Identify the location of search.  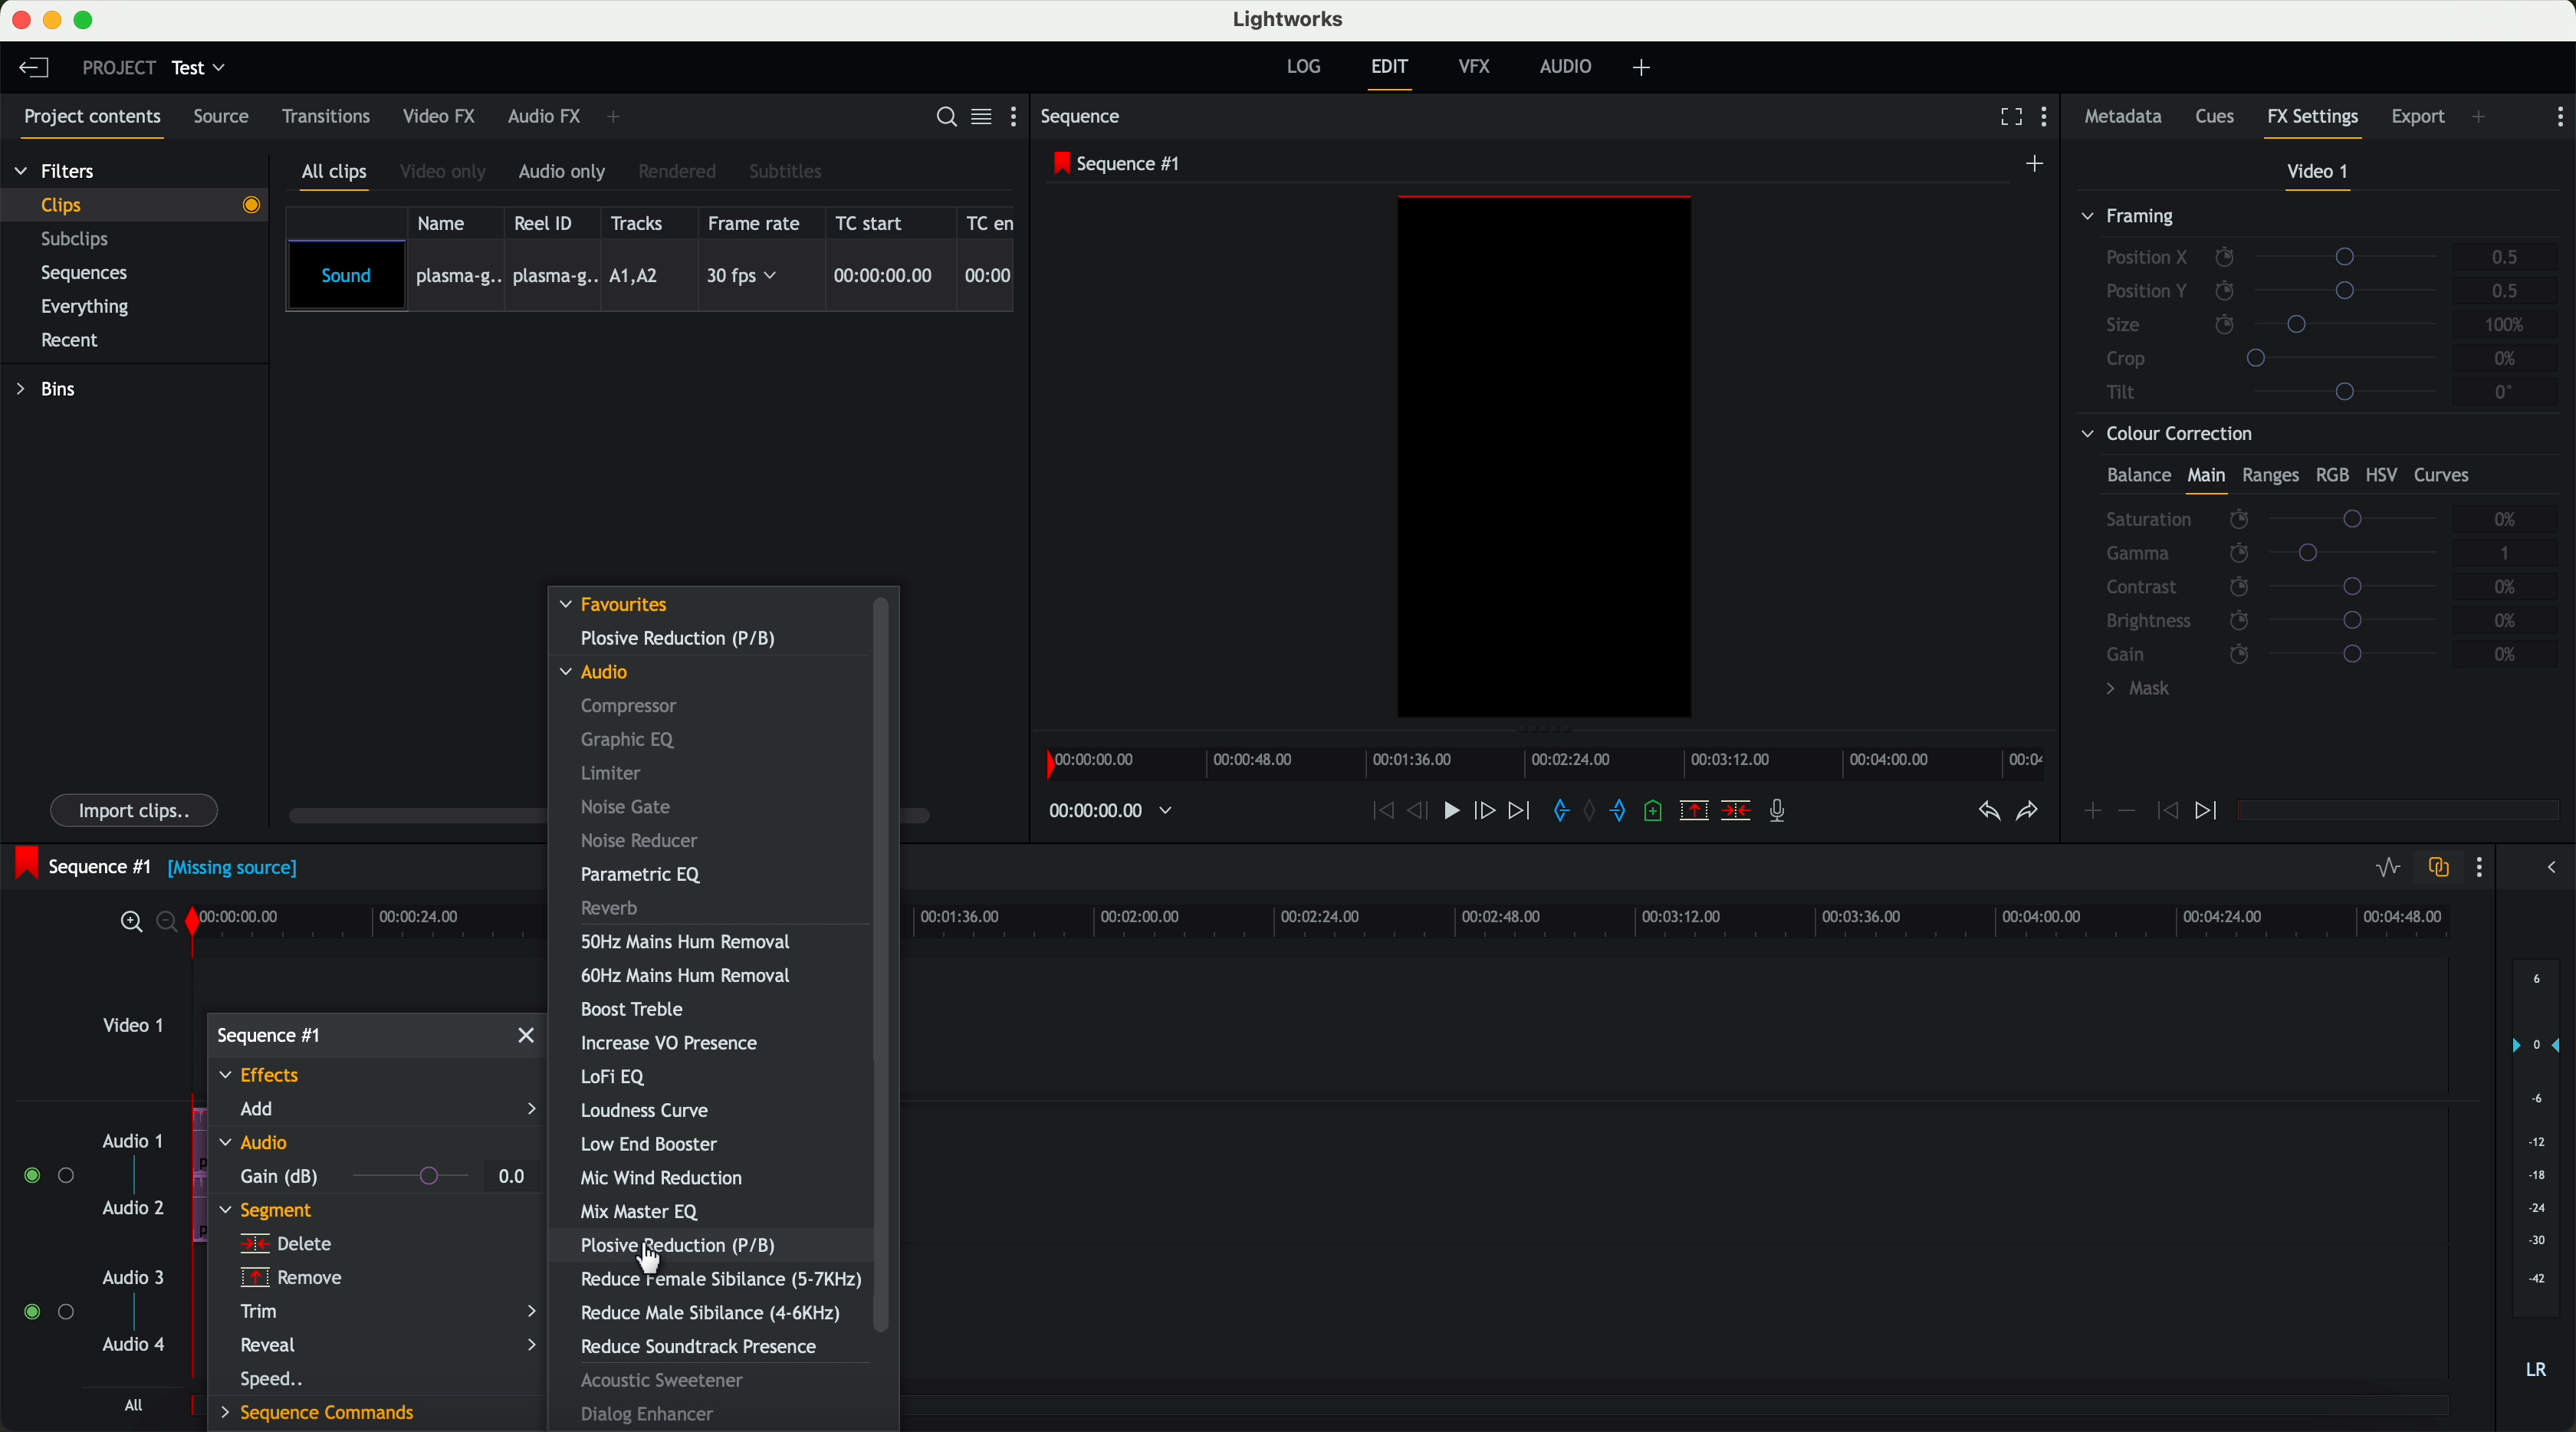
(944, 118).